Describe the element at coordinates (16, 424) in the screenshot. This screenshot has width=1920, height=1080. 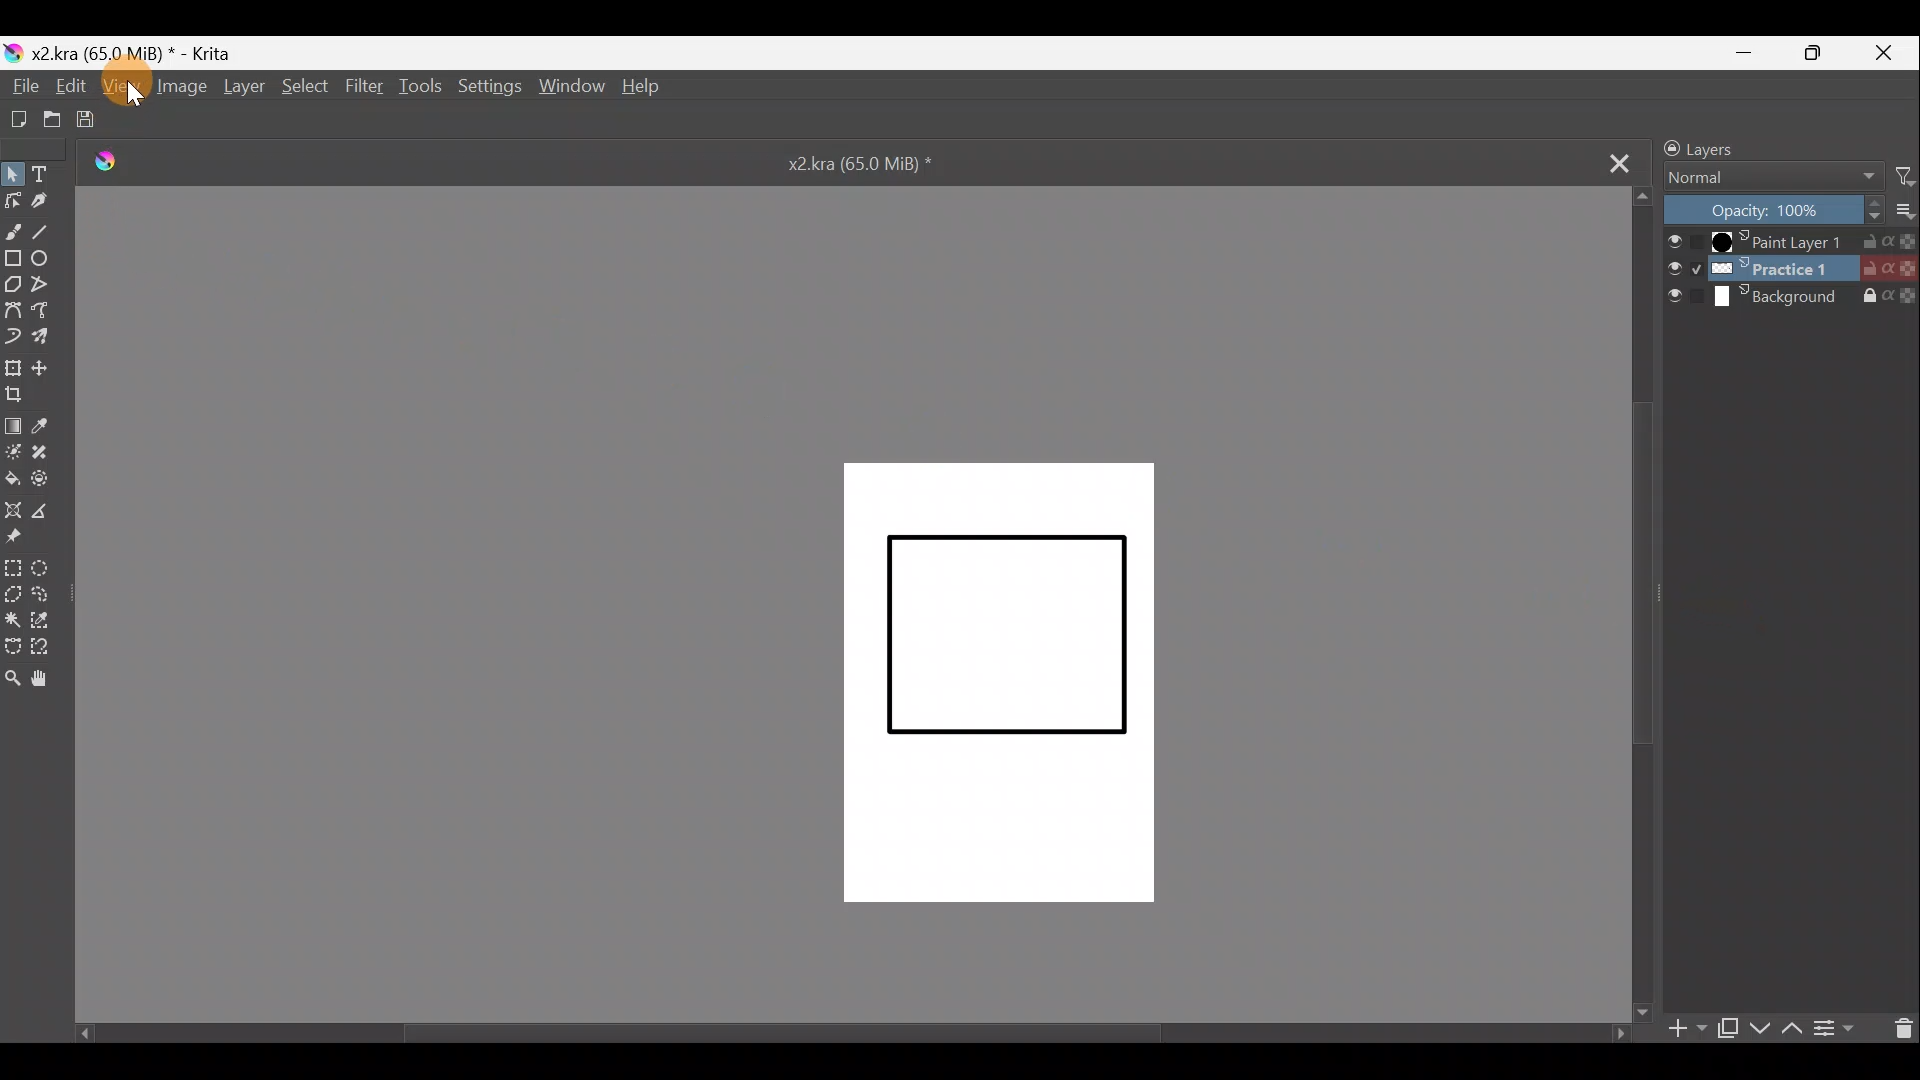
I see `Draw a gradient` at that location.